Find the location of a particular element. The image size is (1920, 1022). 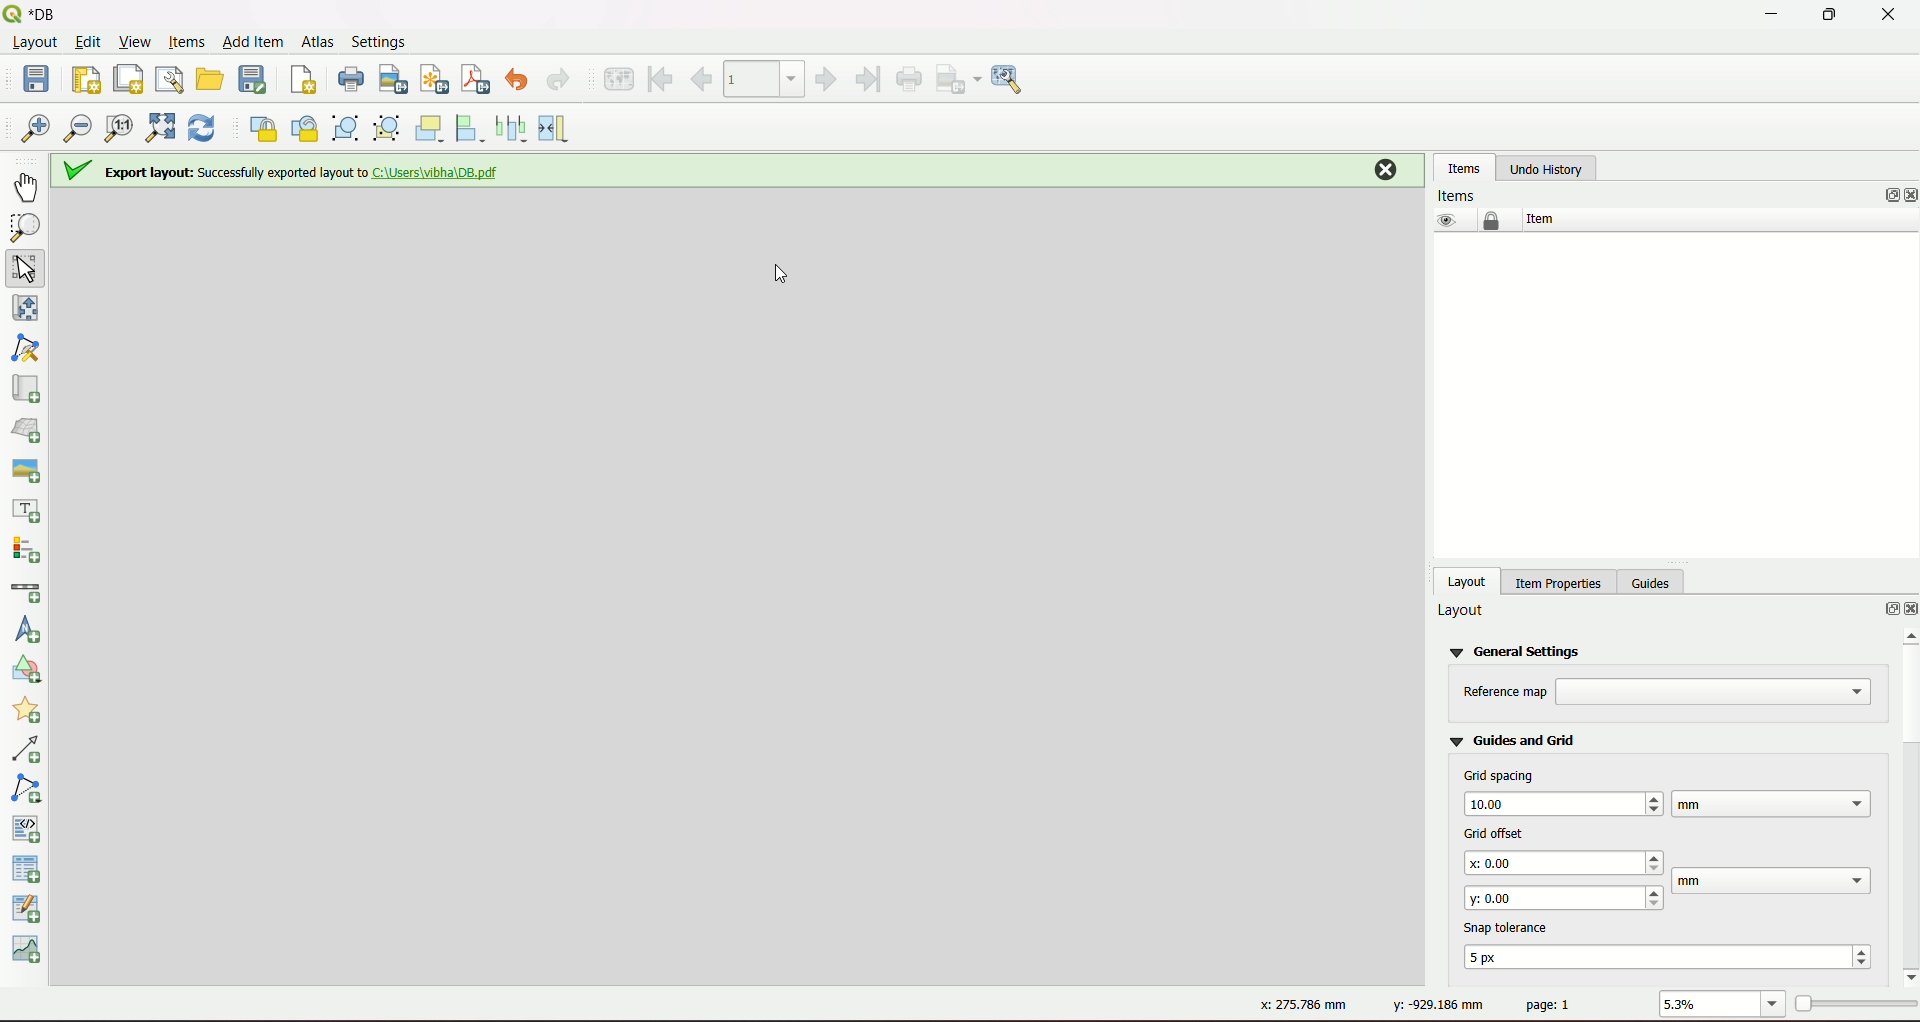

grid offset is located at coordinates (1490, 831).